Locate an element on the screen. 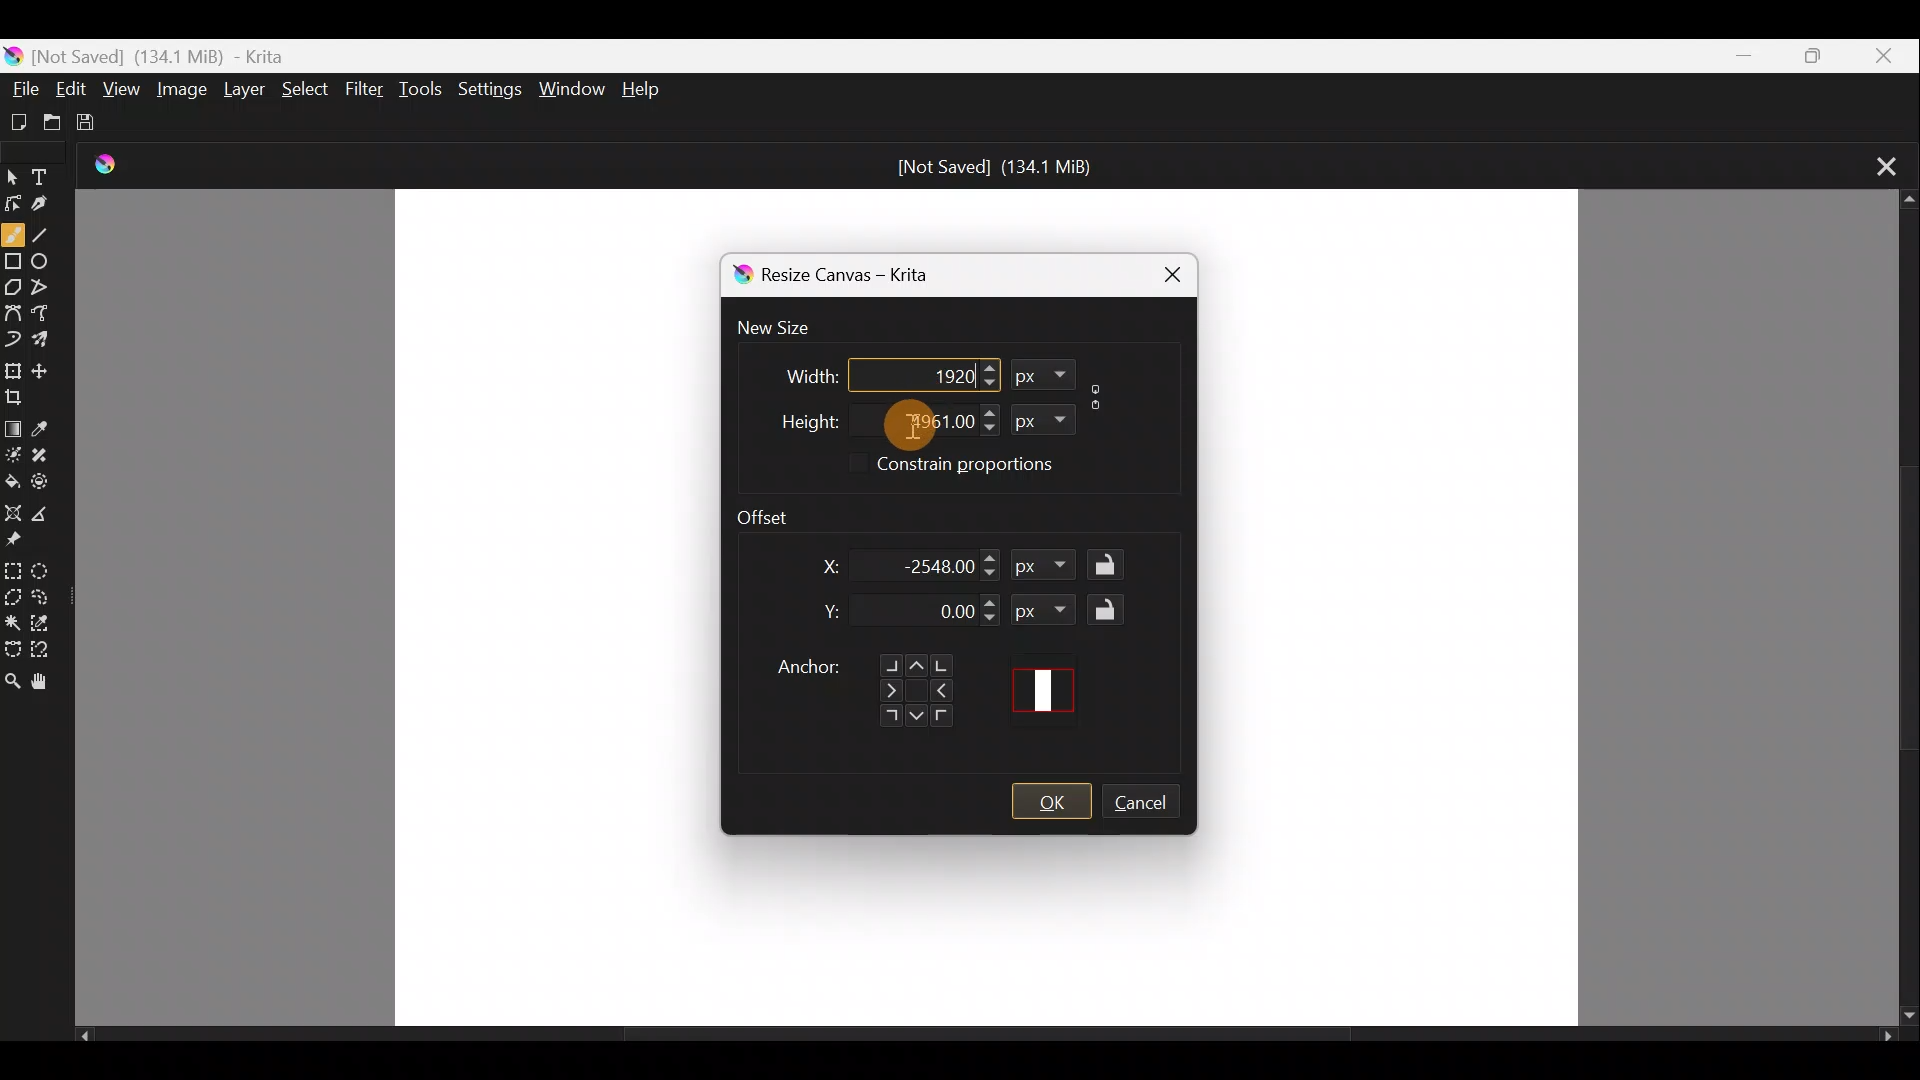 This screenshot has width=1920, height=1080. Filter is located at coordinates (367, 95).